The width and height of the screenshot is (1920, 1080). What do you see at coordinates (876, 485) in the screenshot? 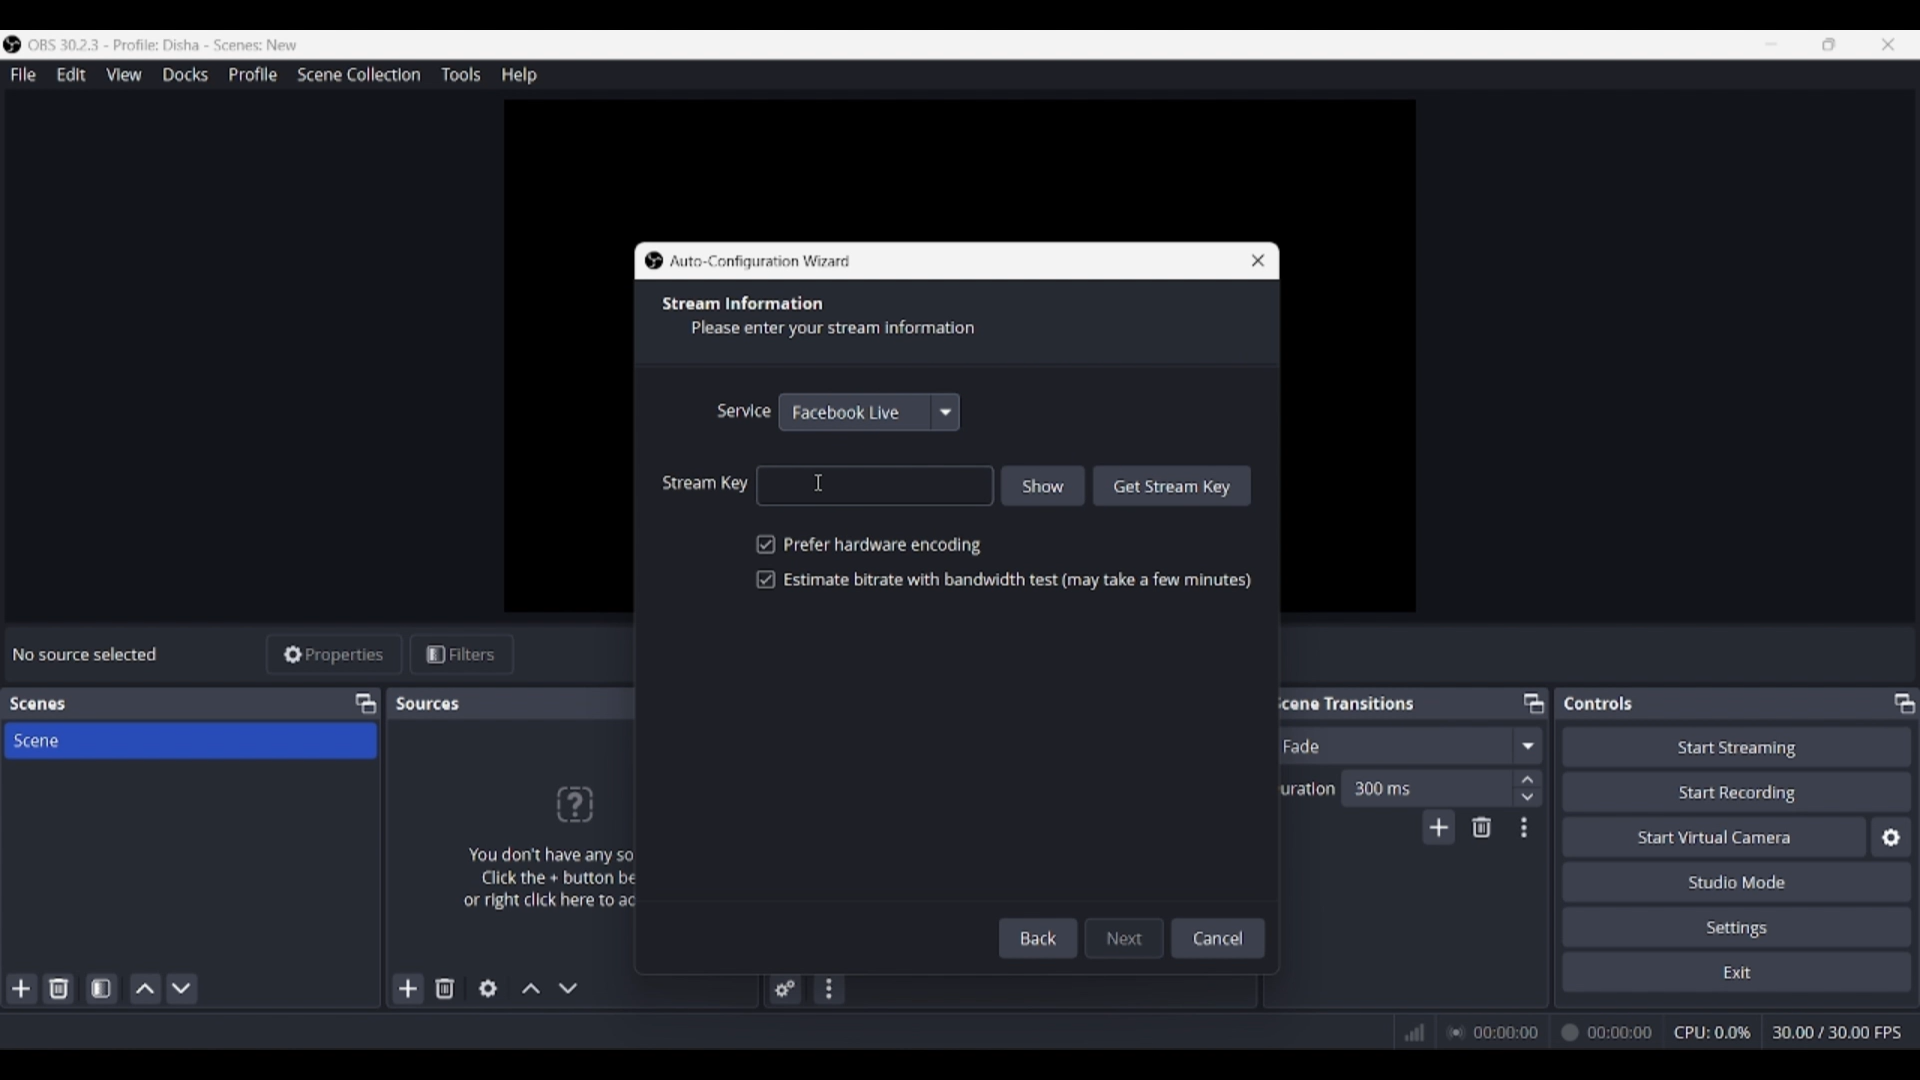
I see `Text box to input stream key` at bounding box center [876, 485].